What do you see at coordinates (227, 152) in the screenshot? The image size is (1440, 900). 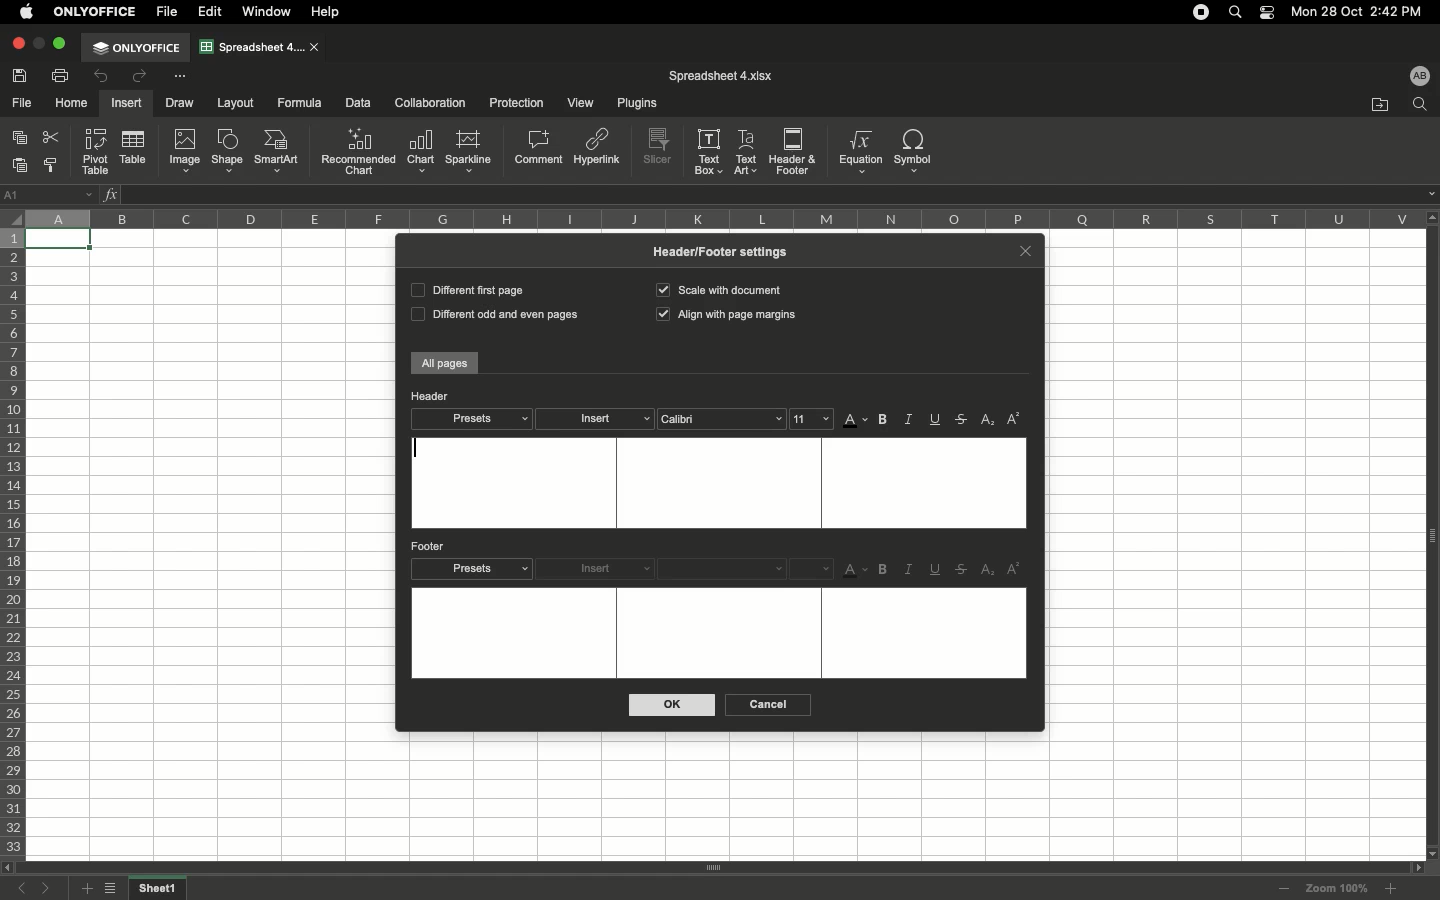 I see `Shape` at bounding box center [227, 152].